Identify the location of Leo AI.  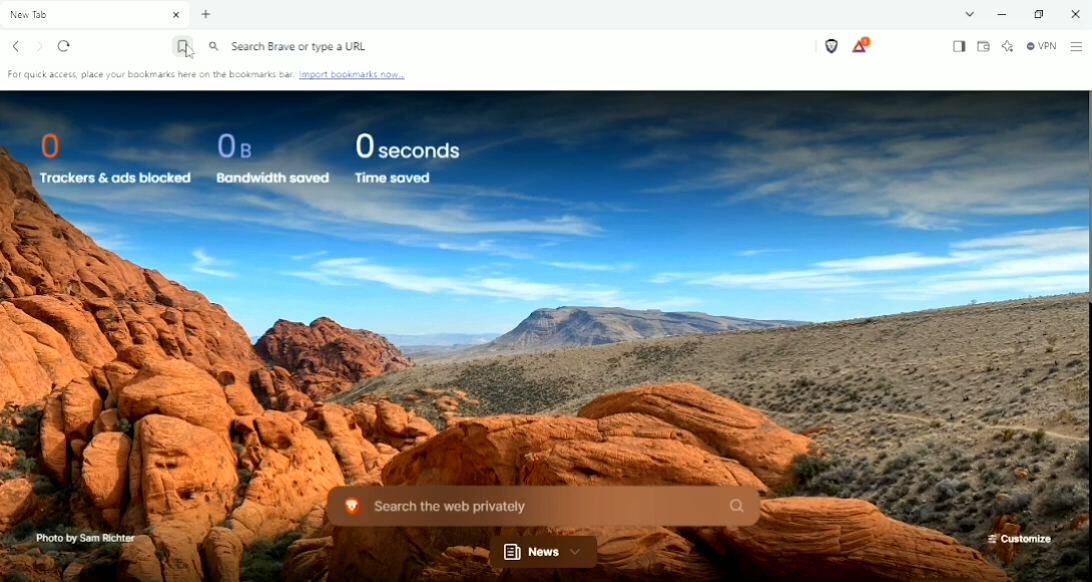
(1008, 45).